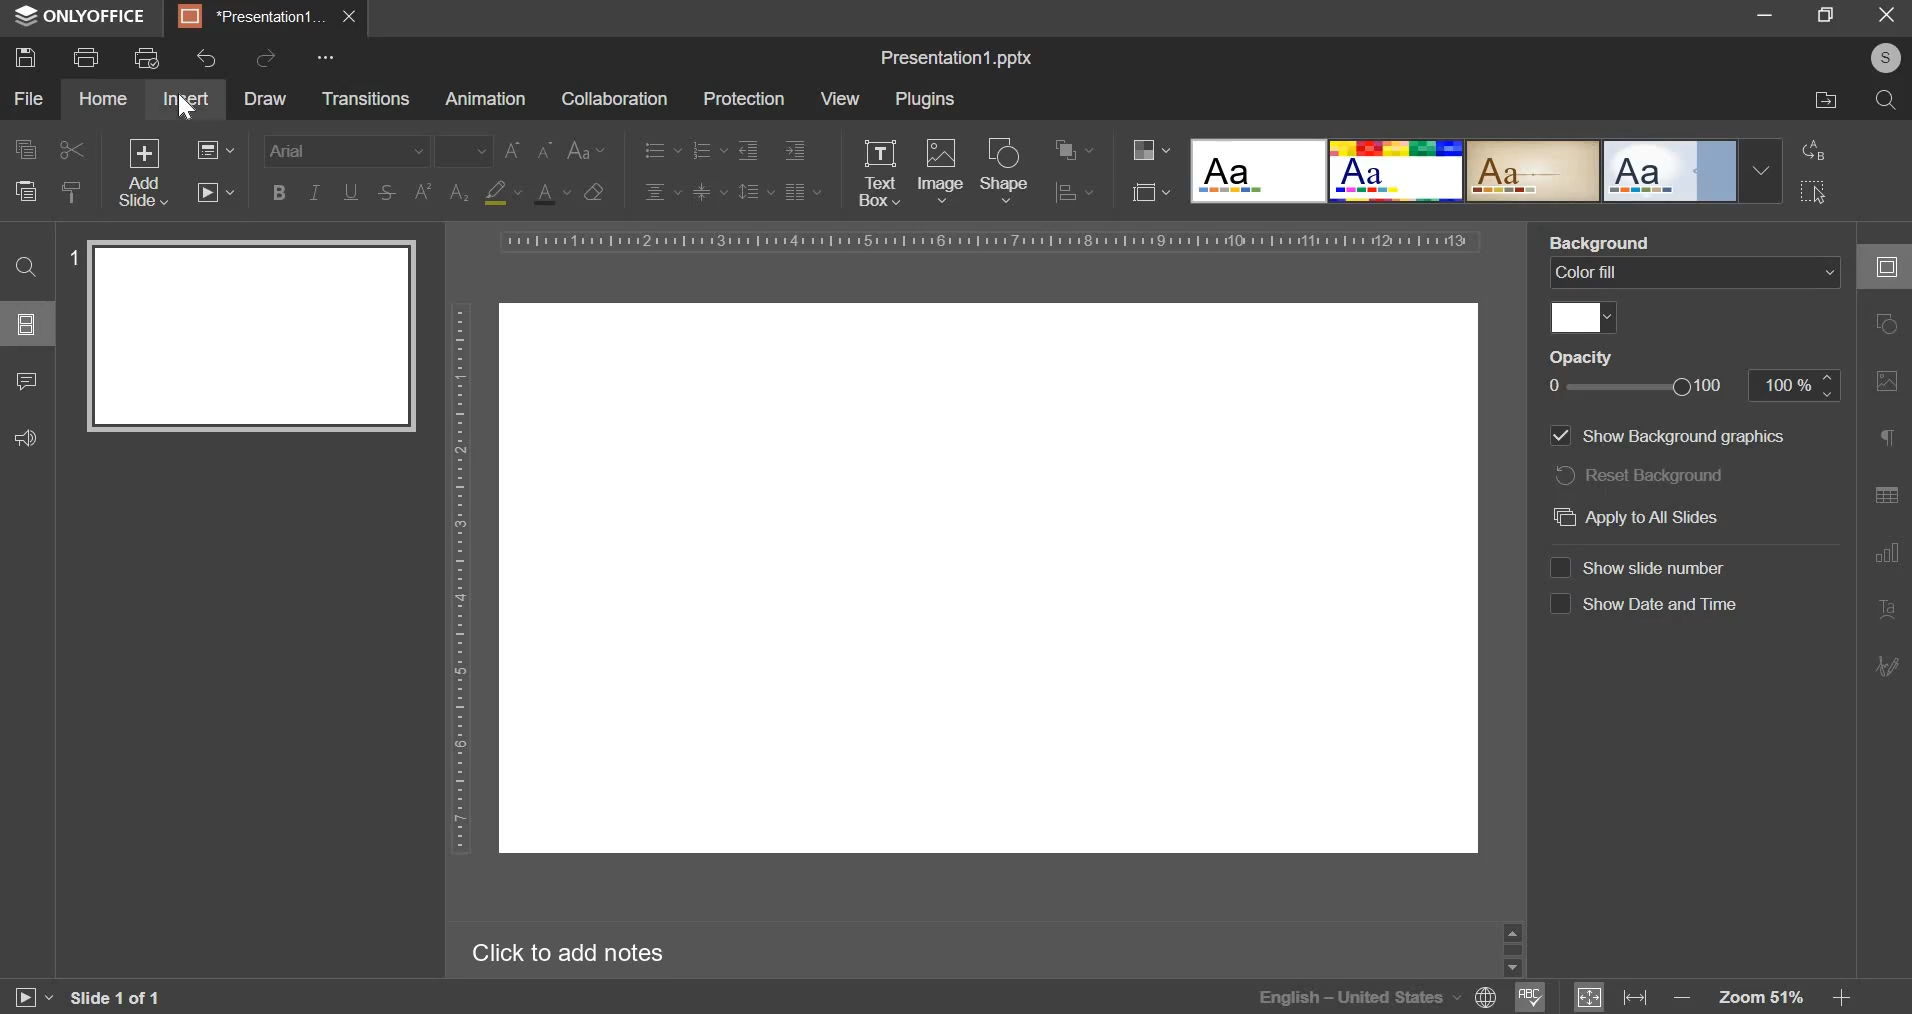  Describe the element at coordinates (1794, 385) in the screenshot. I see `opacity percentage` at that location.